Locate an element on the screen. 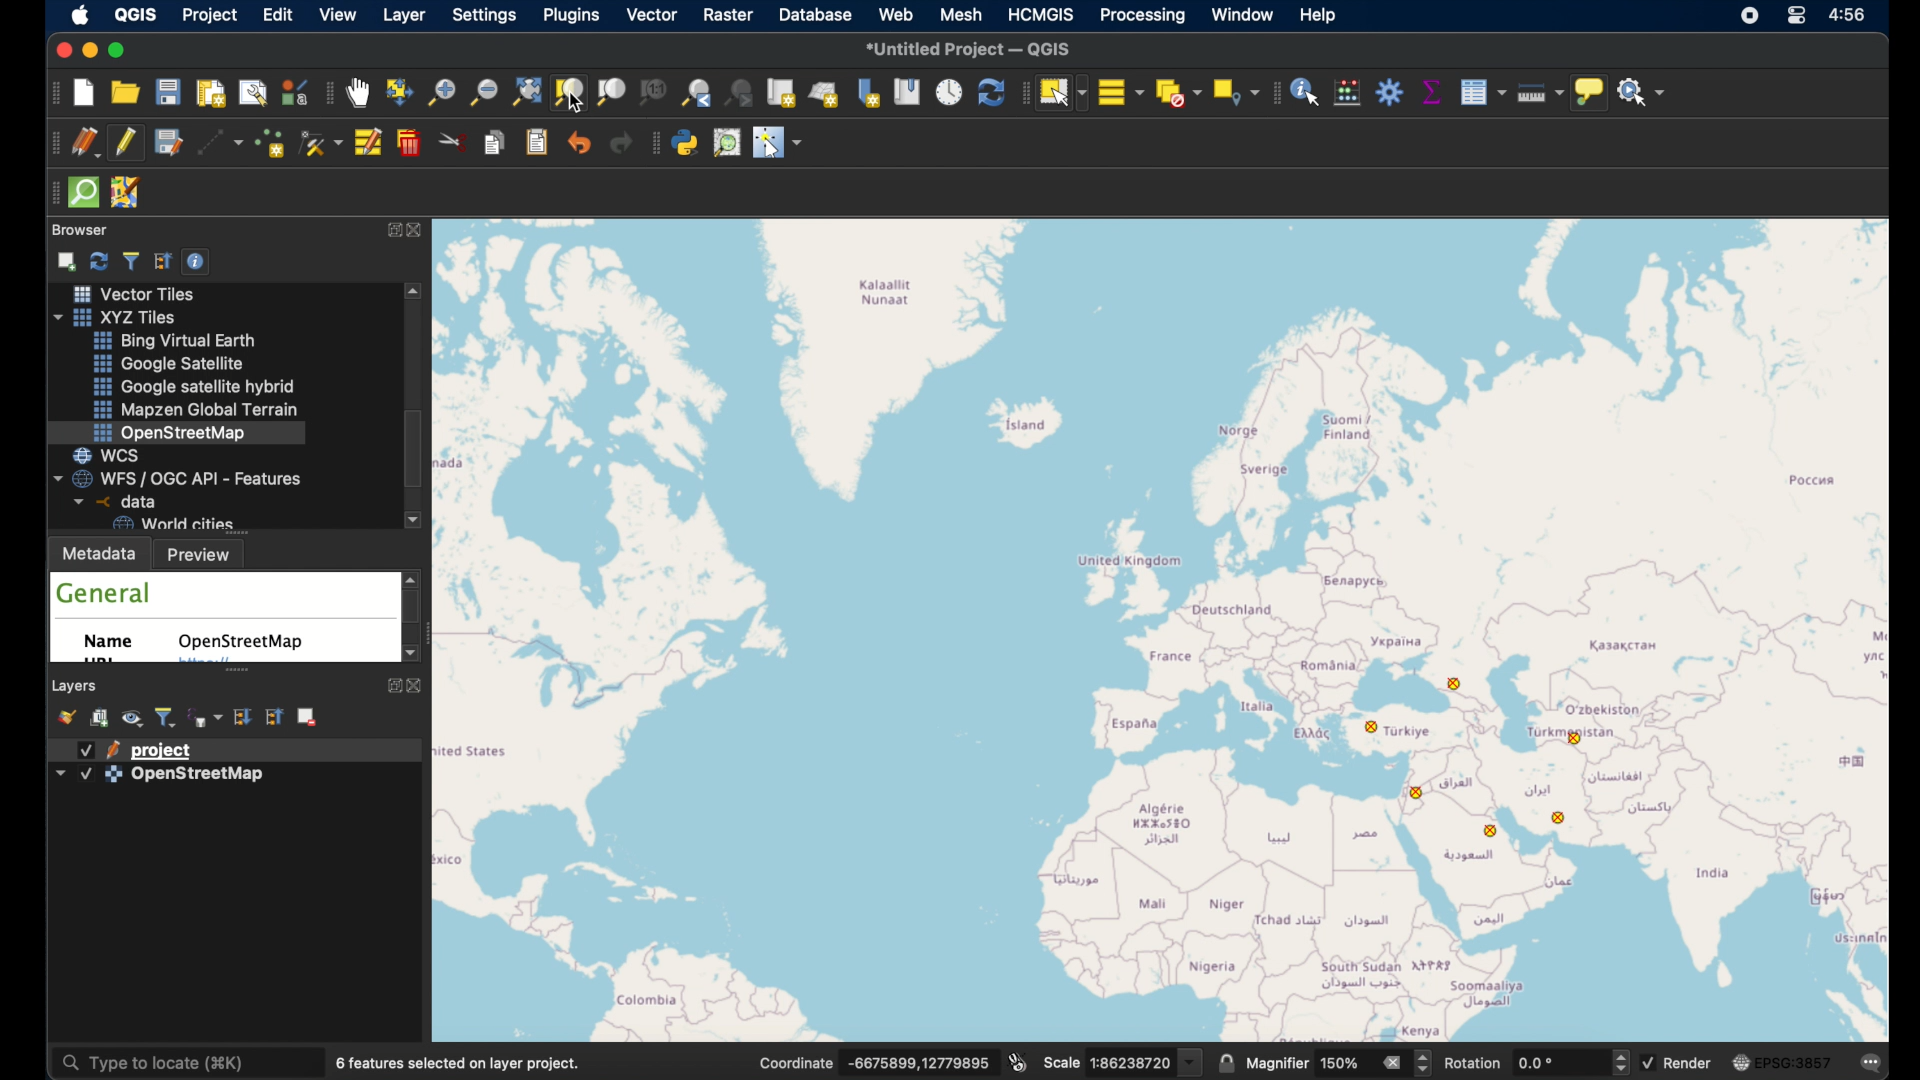  openstreetmap layer is located at coordinates (199, 778).